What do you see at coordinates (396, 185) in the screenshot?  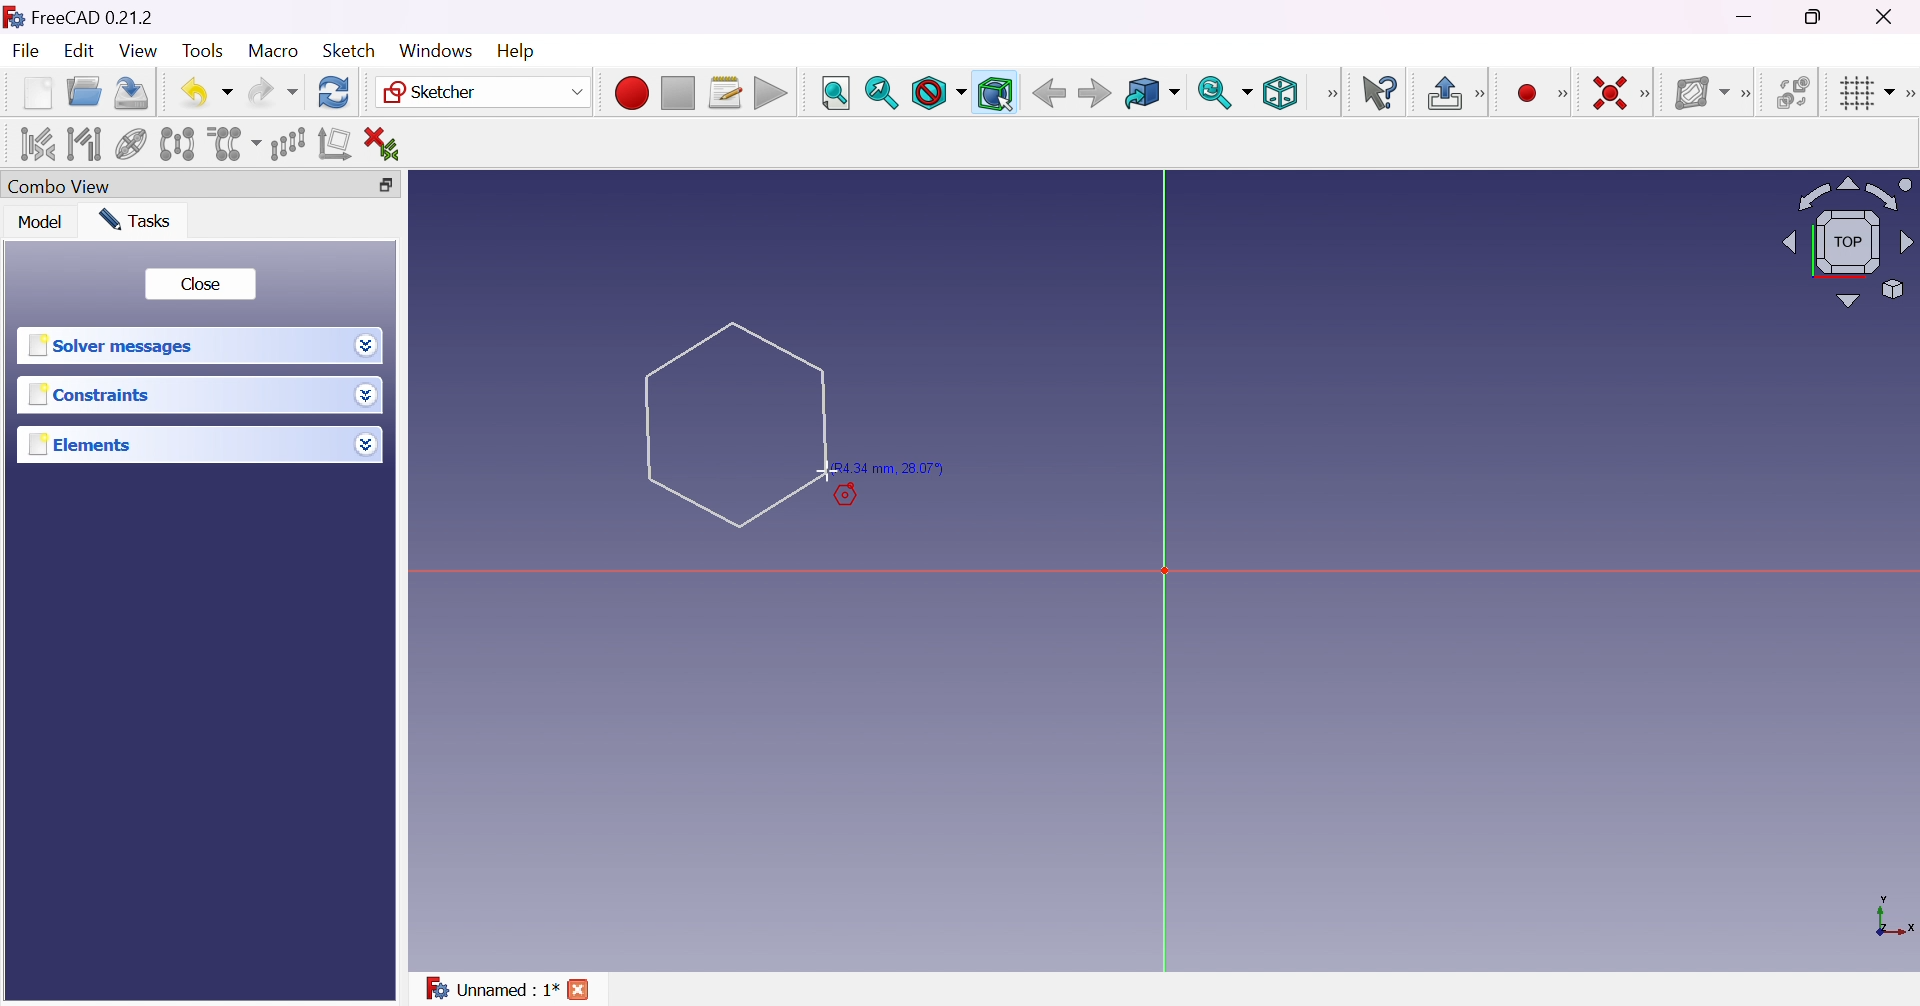 I see `Restore down` at bounding box center [396, 185].